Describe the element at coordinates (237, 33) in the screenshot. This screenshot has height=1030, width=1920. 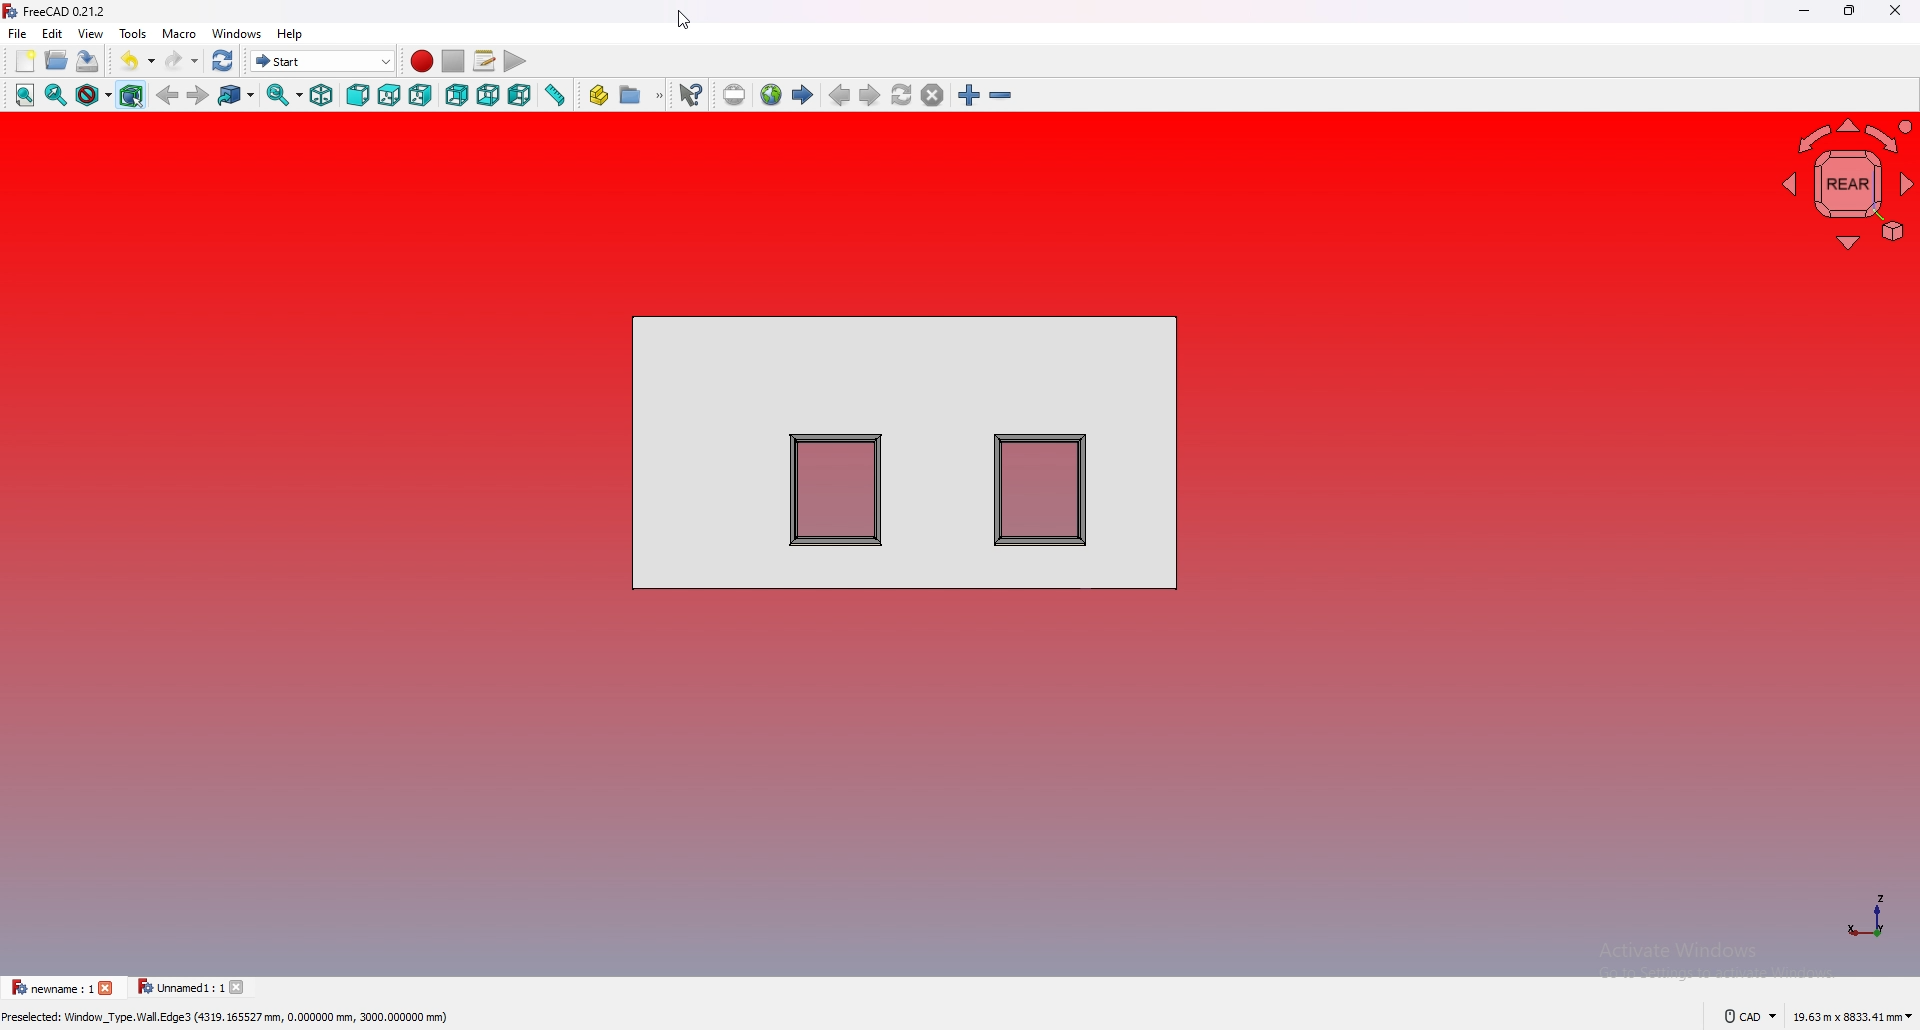
I see `windows` at that location.